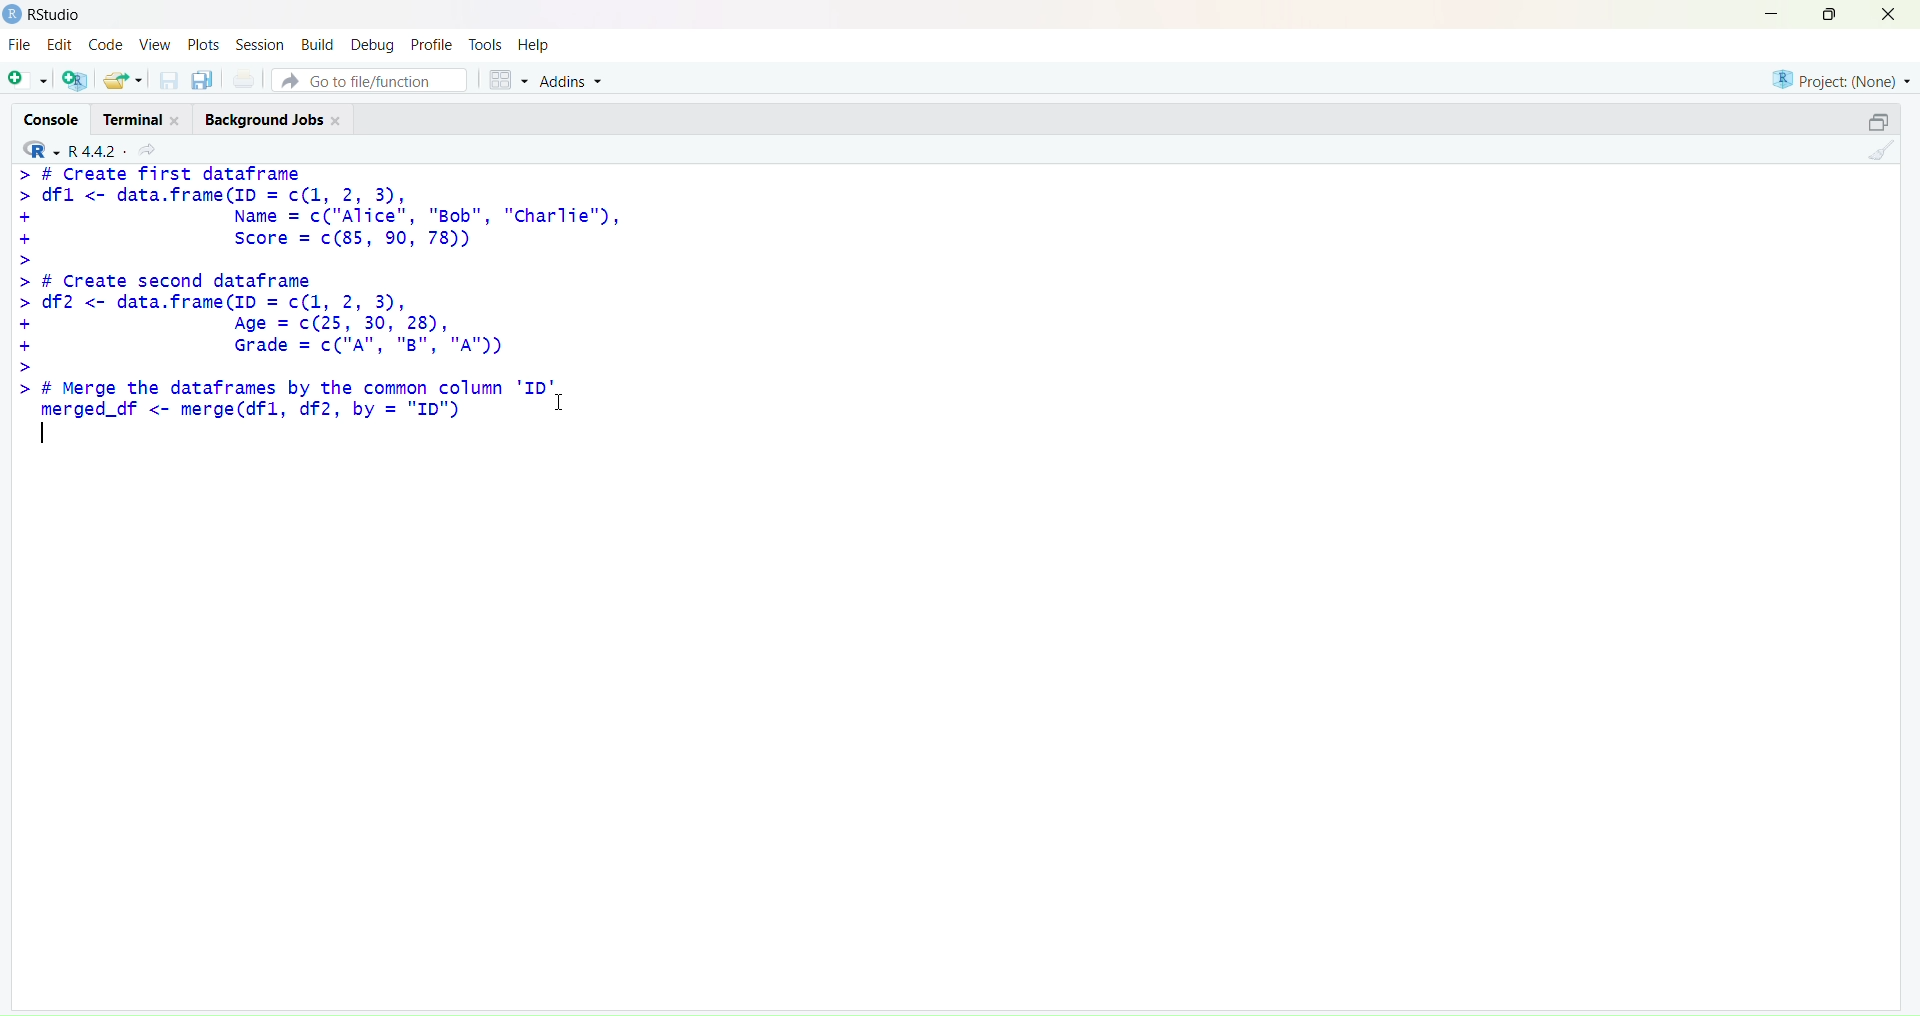  Describe the element at coordinates (204, 81) in the screenshot. I see `save all open document` at that location.